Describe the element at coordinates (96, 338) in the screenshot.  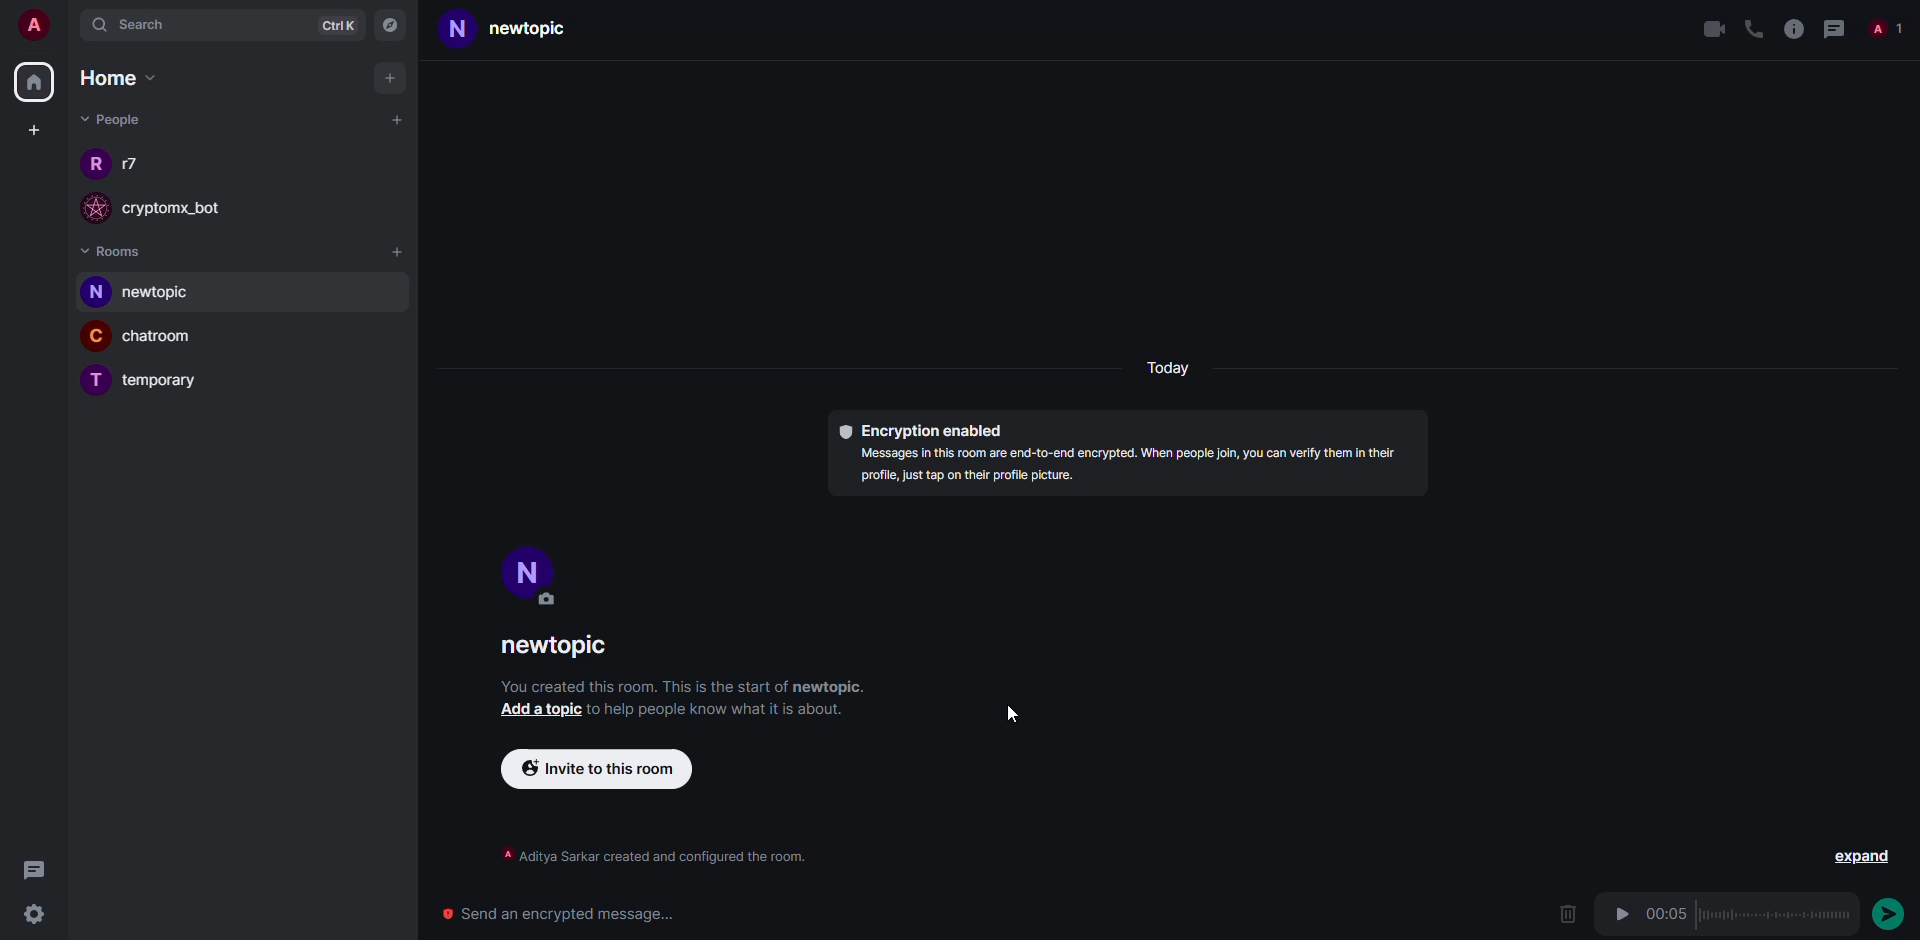
I see `C` at that location.